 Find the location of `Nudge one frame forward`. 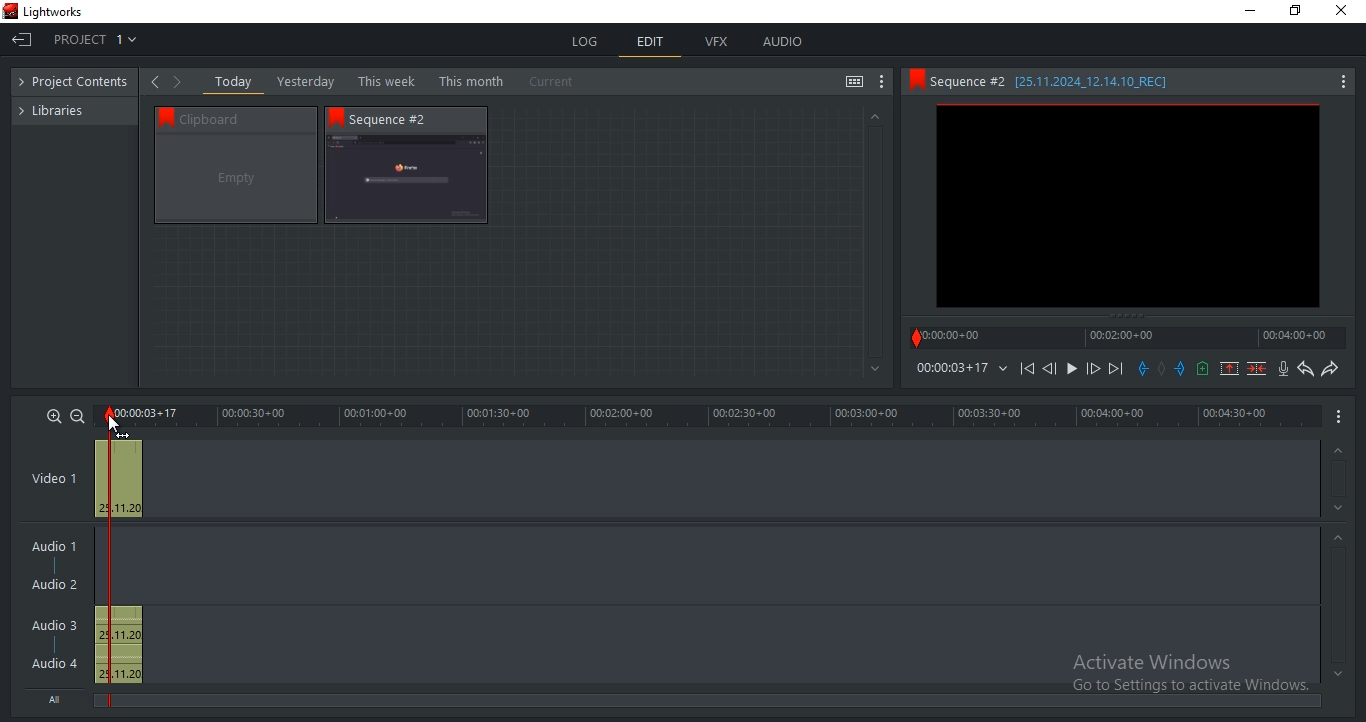

Nudge one frame forward is located at coordinates (1091, 369).